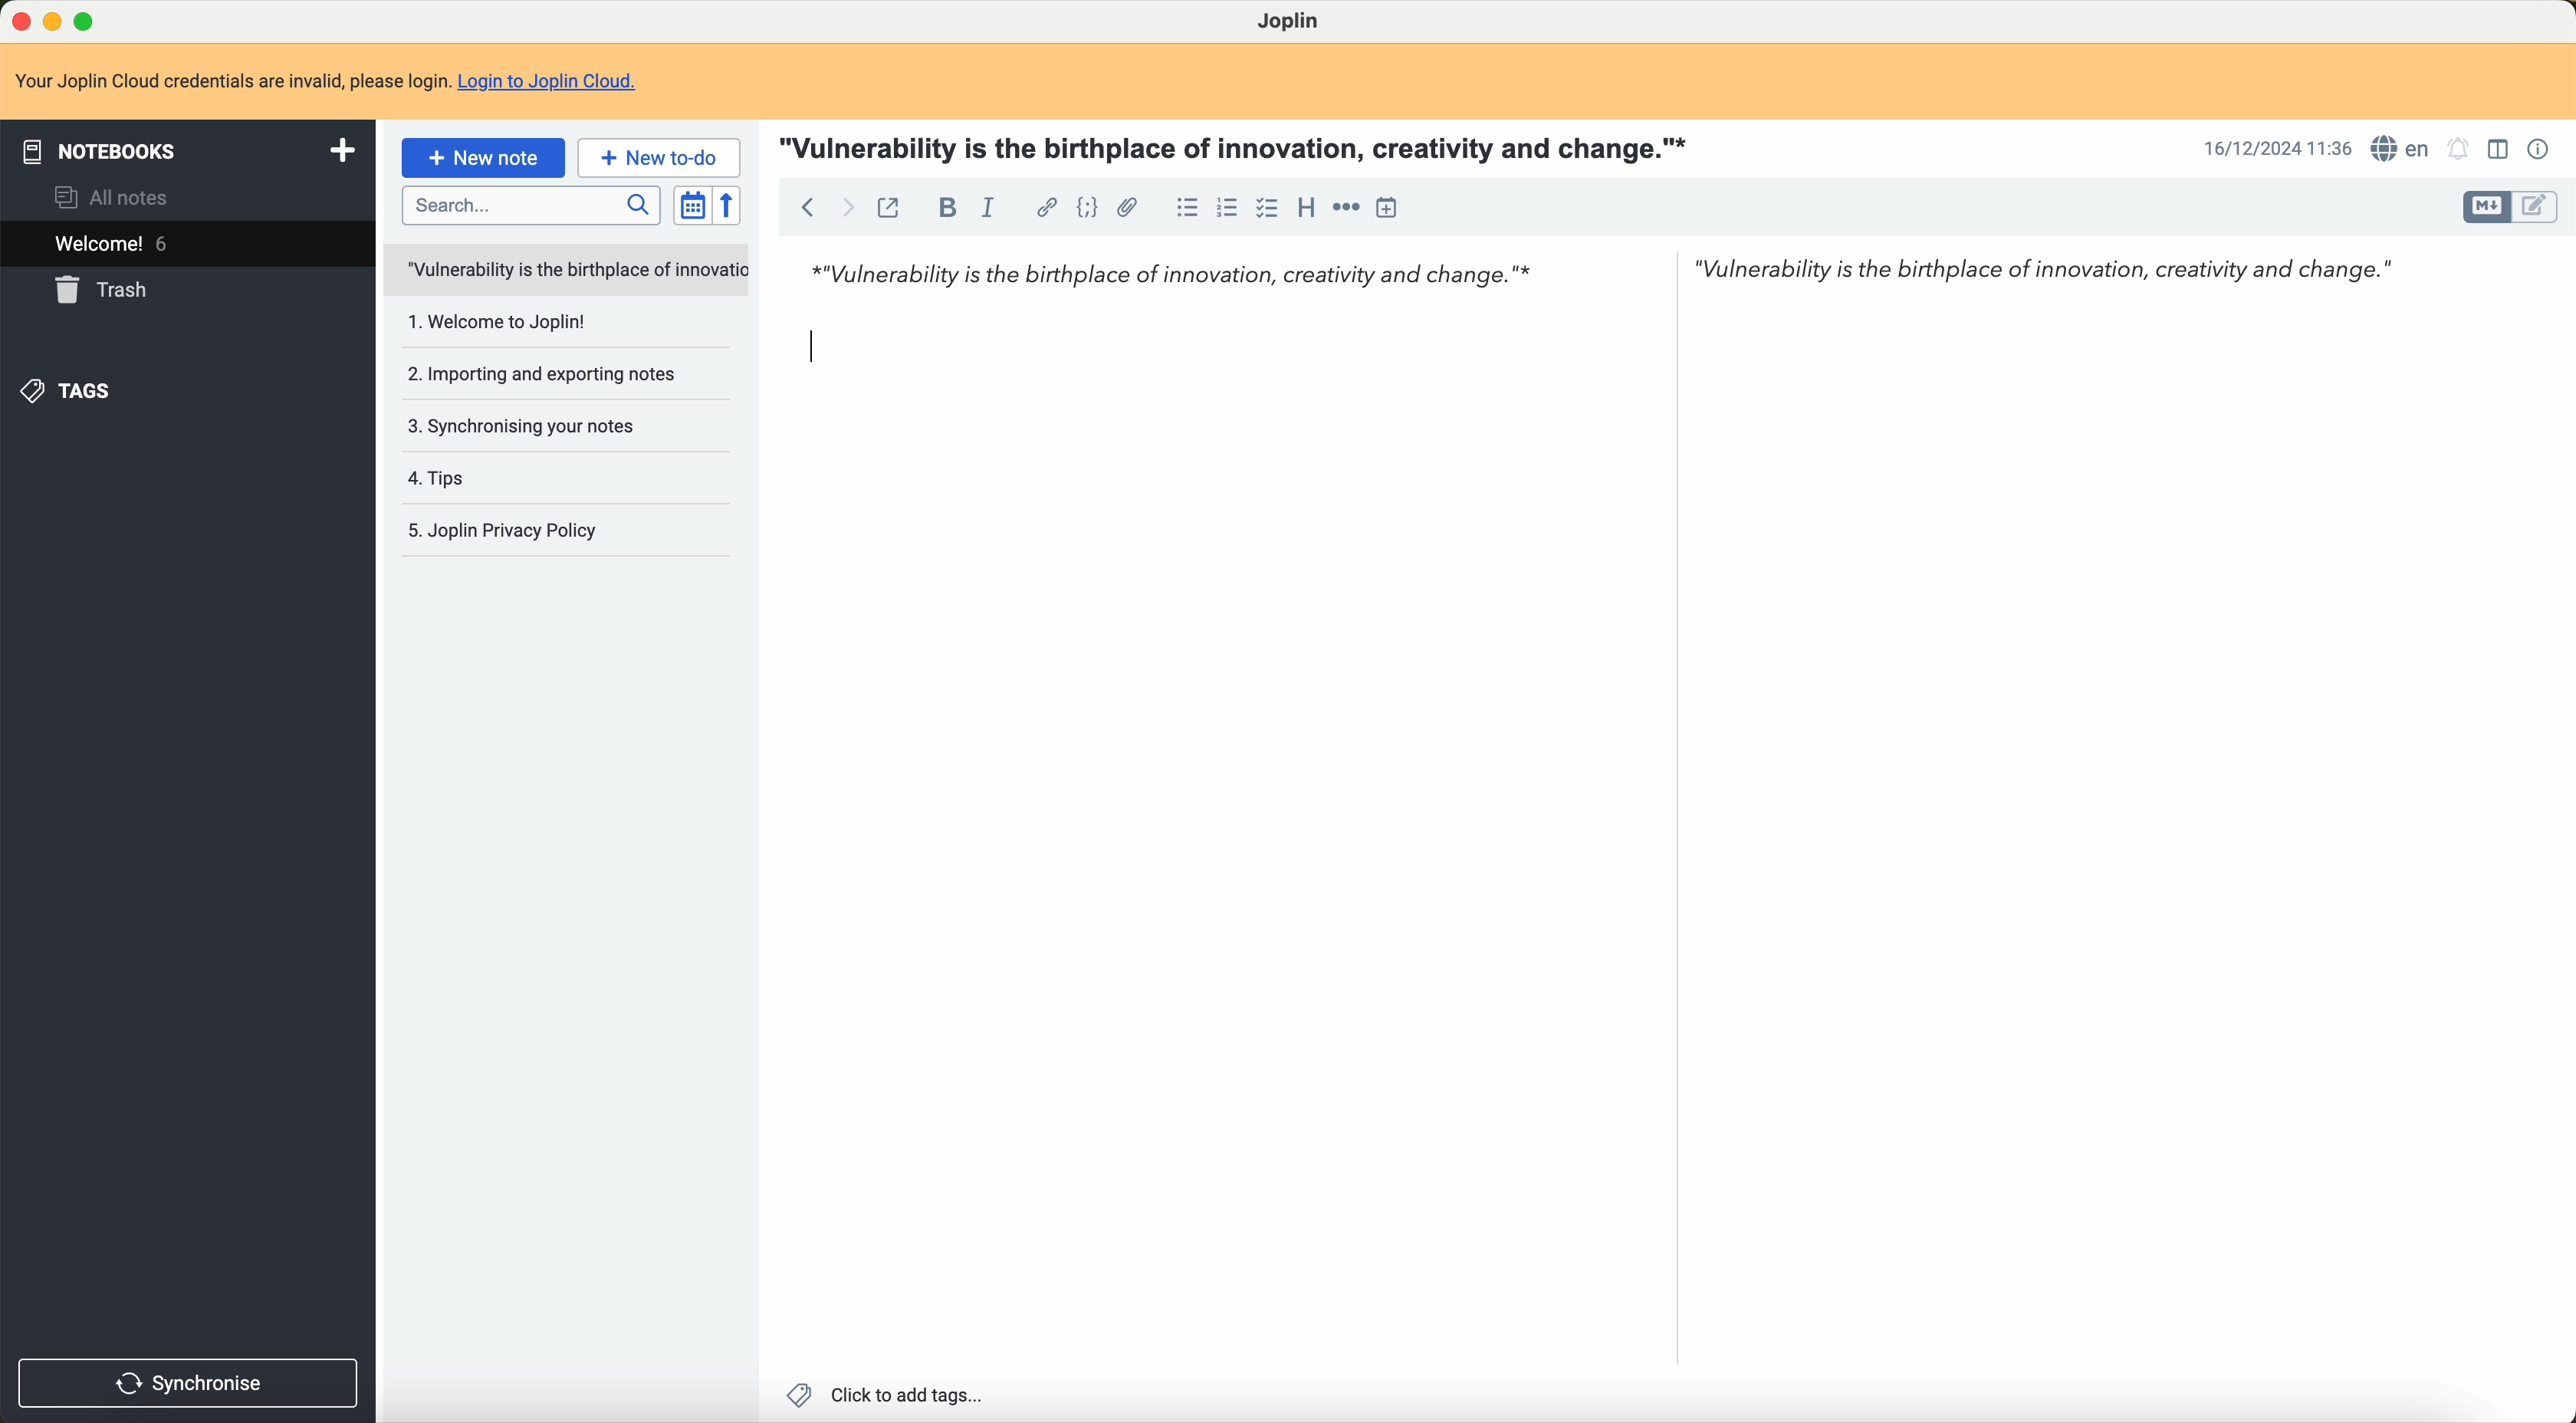 This screenshot has width=2576, height=1423. I want to click on hyperlink, so click(1043, 205).